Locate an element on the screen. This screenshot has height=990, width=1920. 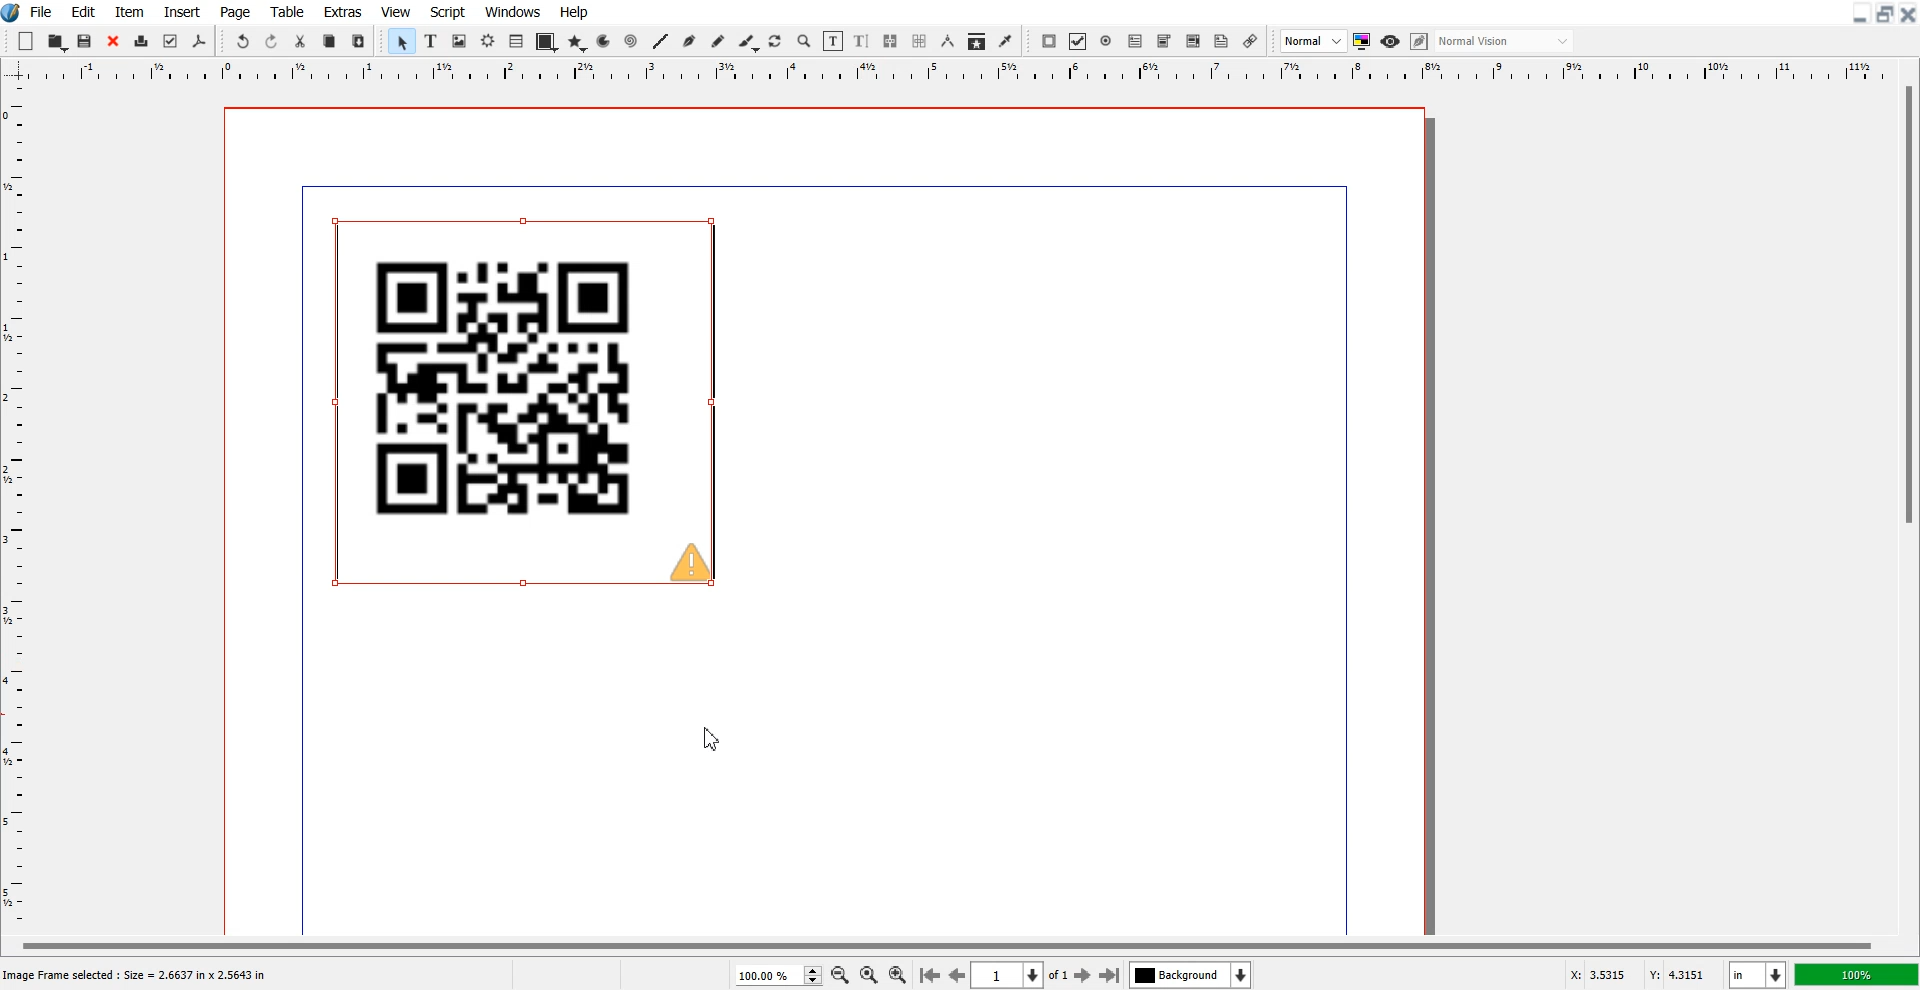
Shape is located at coordinates (545, 43).